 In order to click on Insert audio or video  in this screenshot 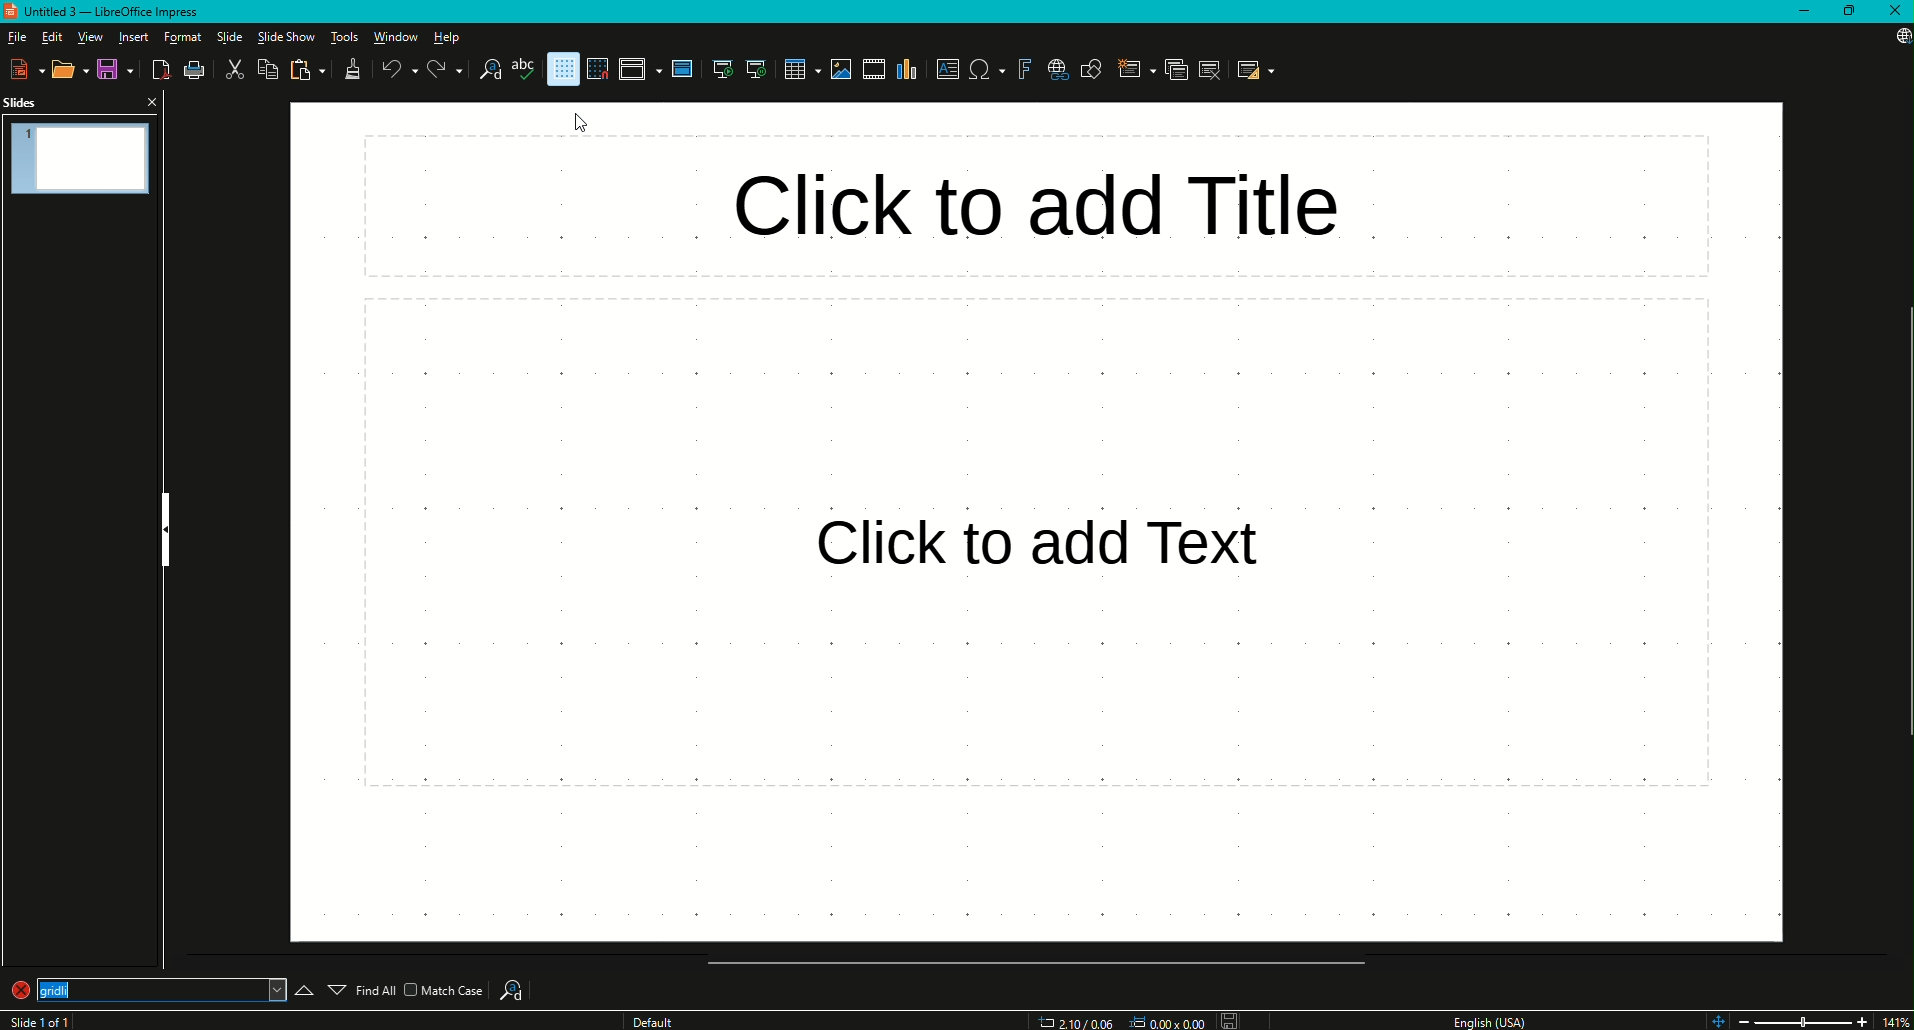, I will do `click(871, 68)`.